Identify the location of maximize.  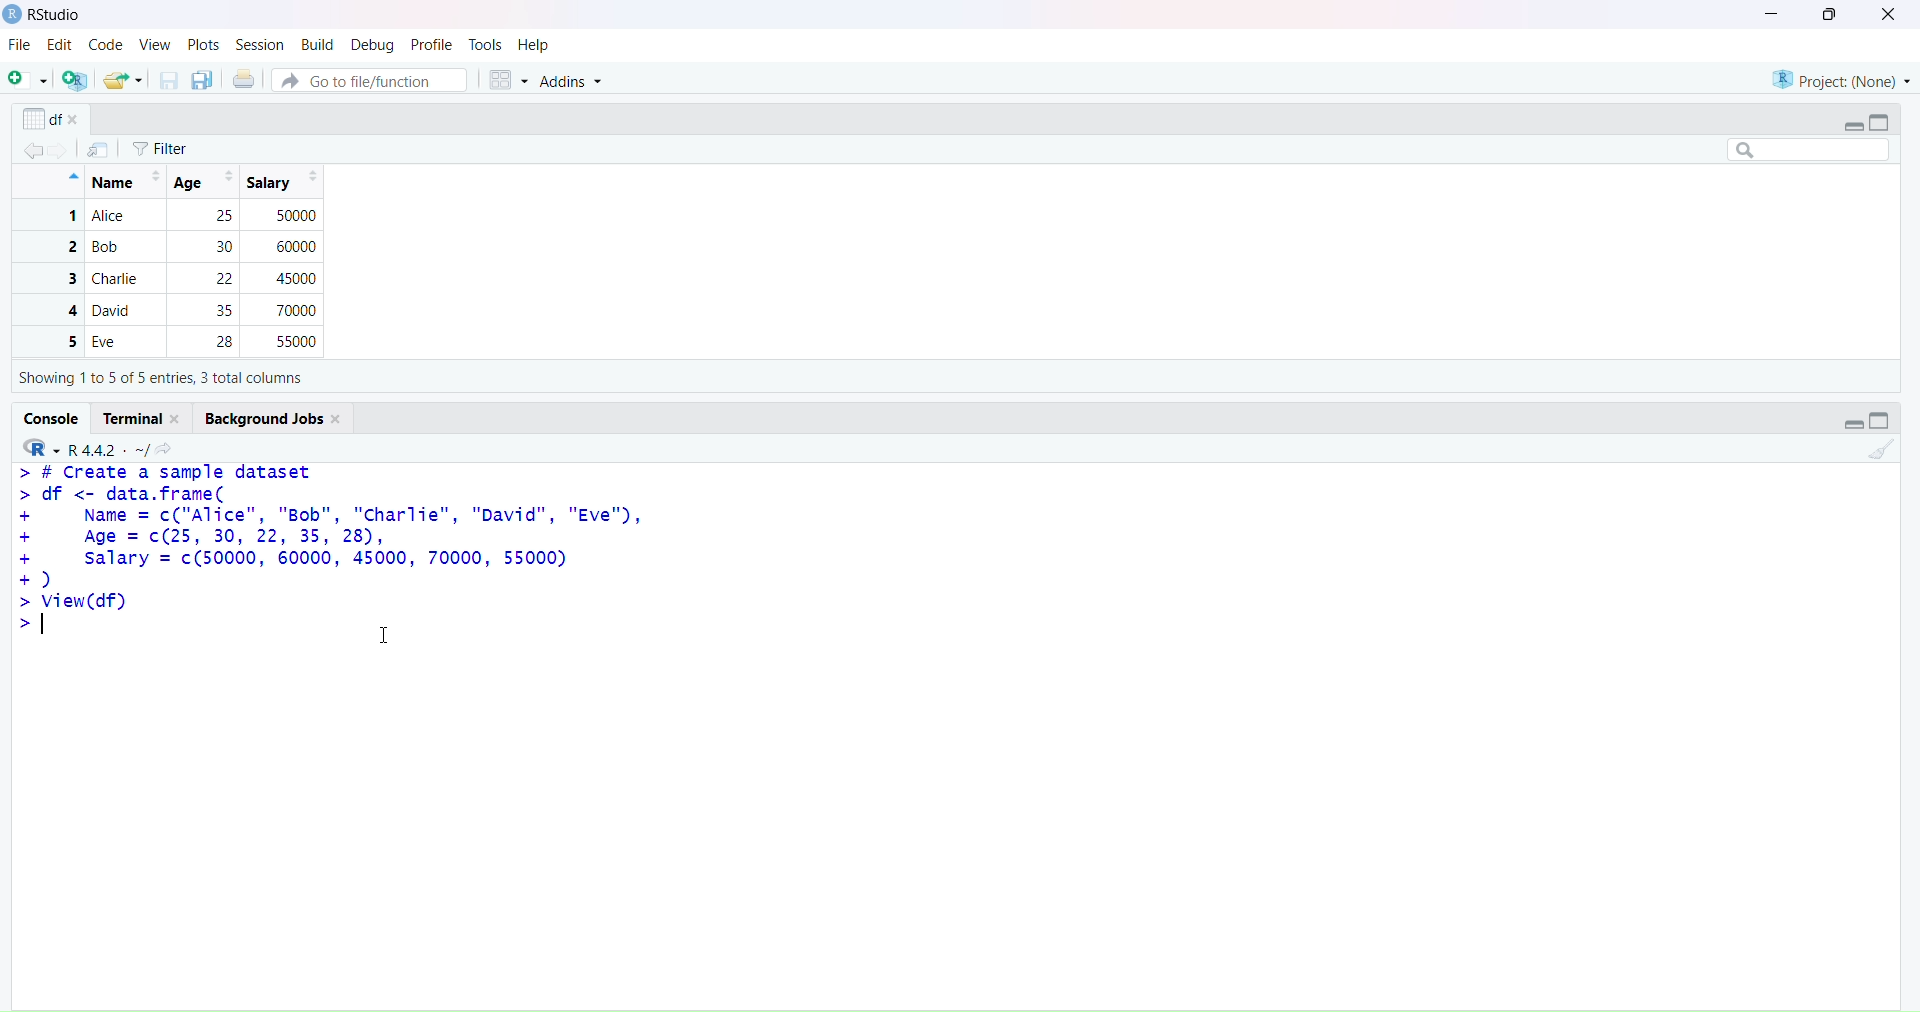
(1837, 15).